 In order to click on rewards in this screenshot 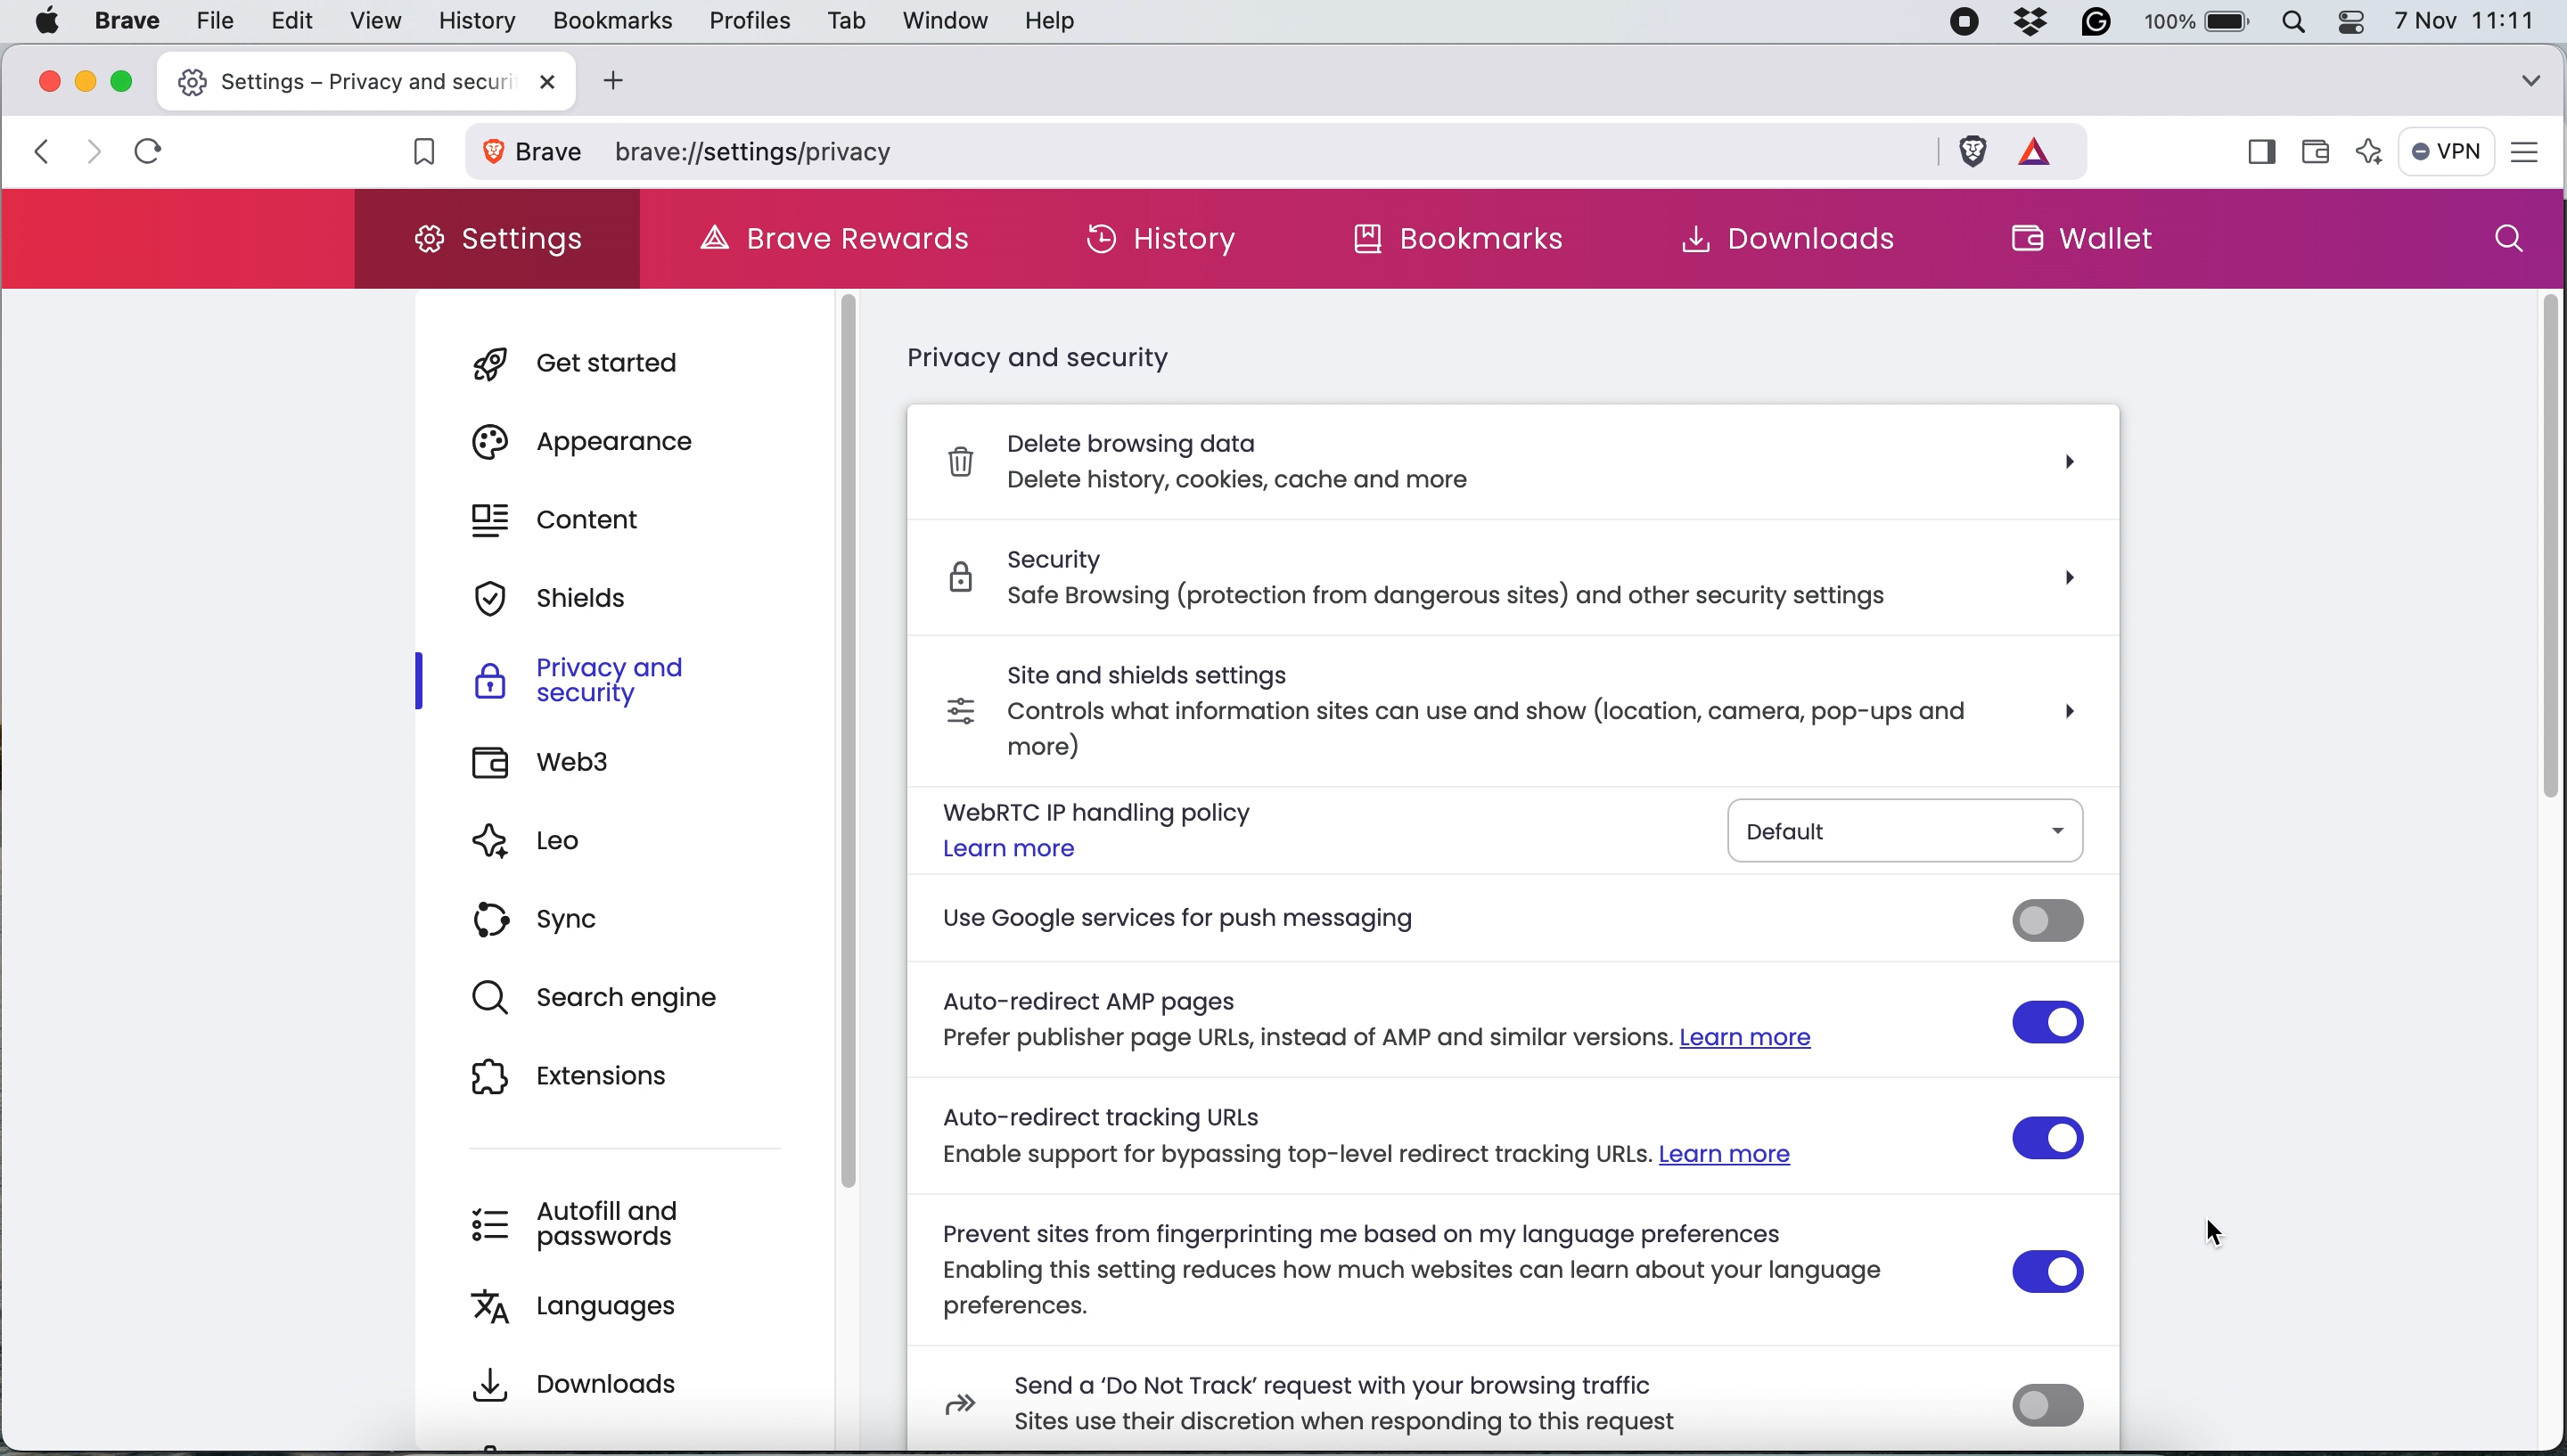, I will do `click(2045, 148)`.